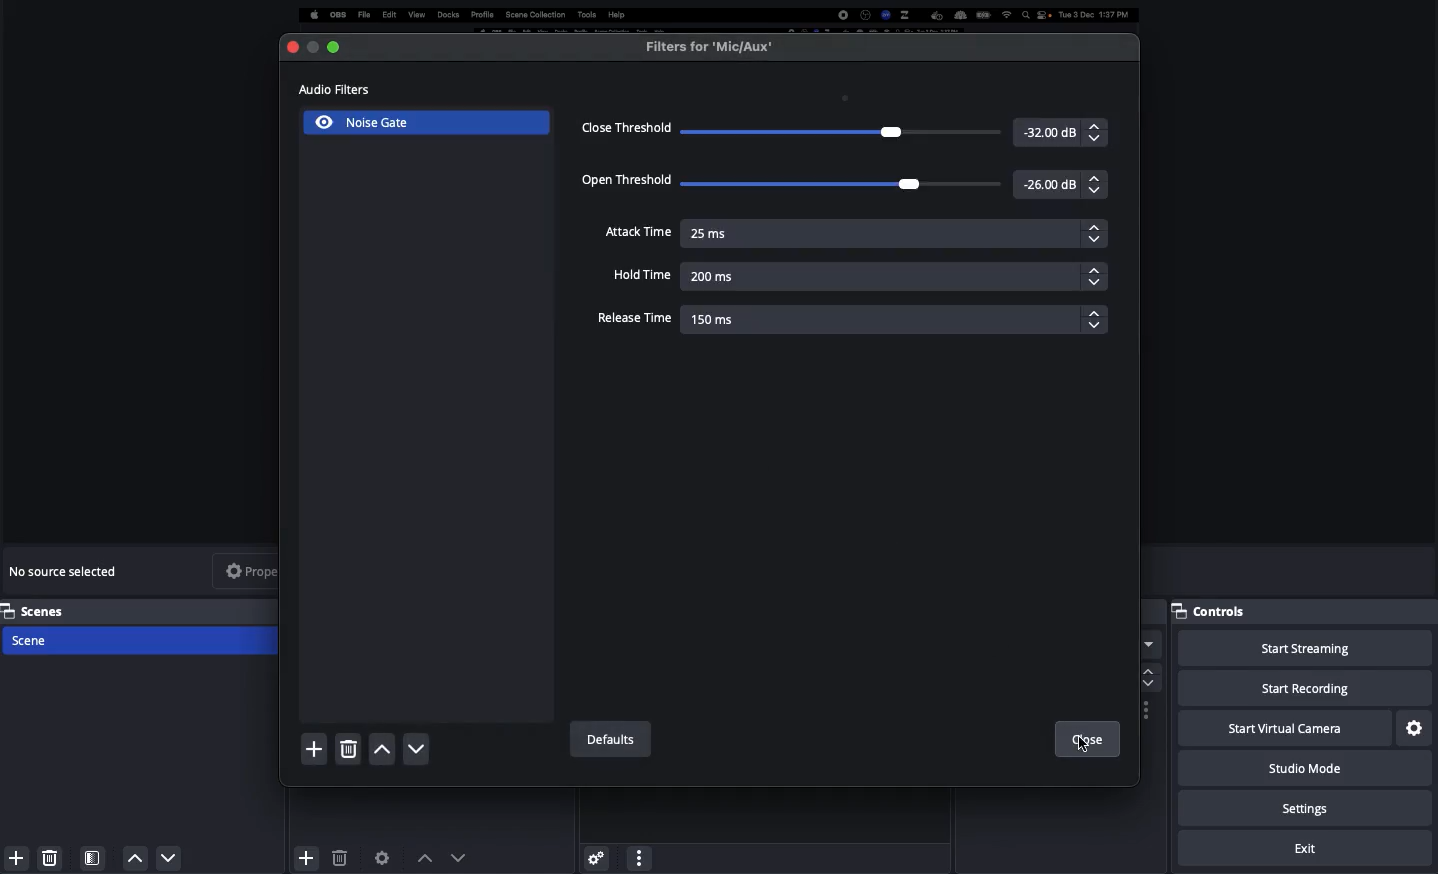  Describe the element at coordinates (384, 856) in the screenshot. I see `Source preferences ` at that location.